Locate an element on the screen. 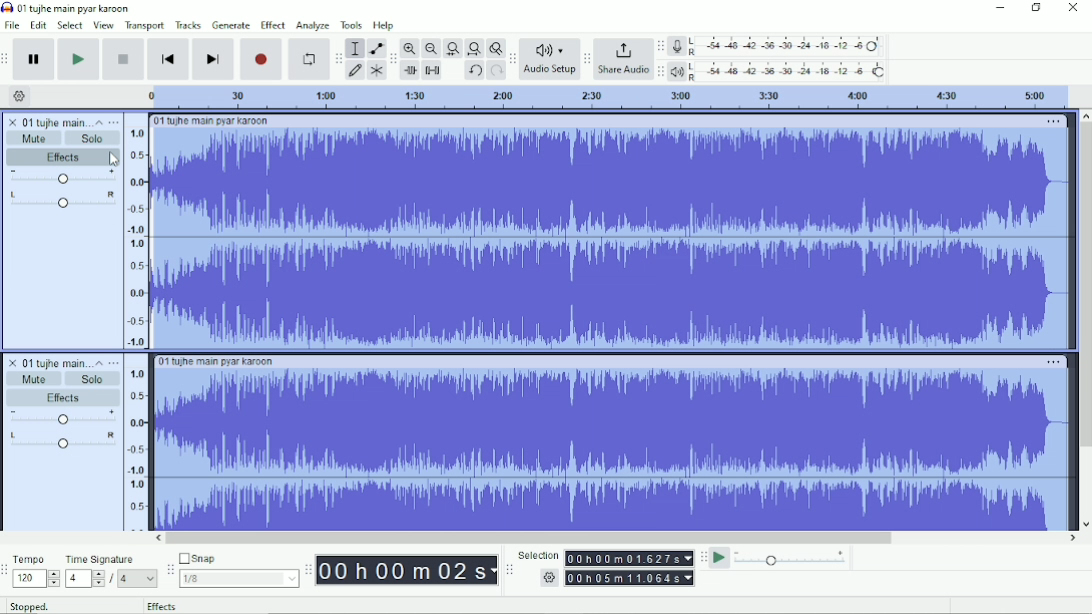  / is located at coordinates (113, 581).